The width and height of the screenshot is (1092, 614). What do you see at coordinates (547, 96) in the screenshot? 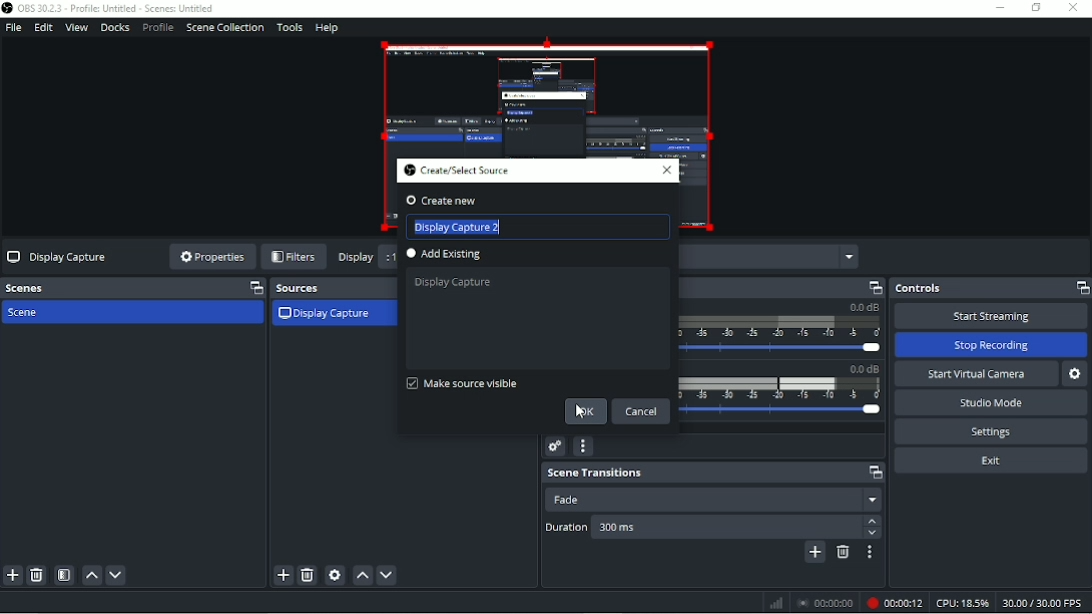
I see `Video Preview` at bounding box center [547, 96].